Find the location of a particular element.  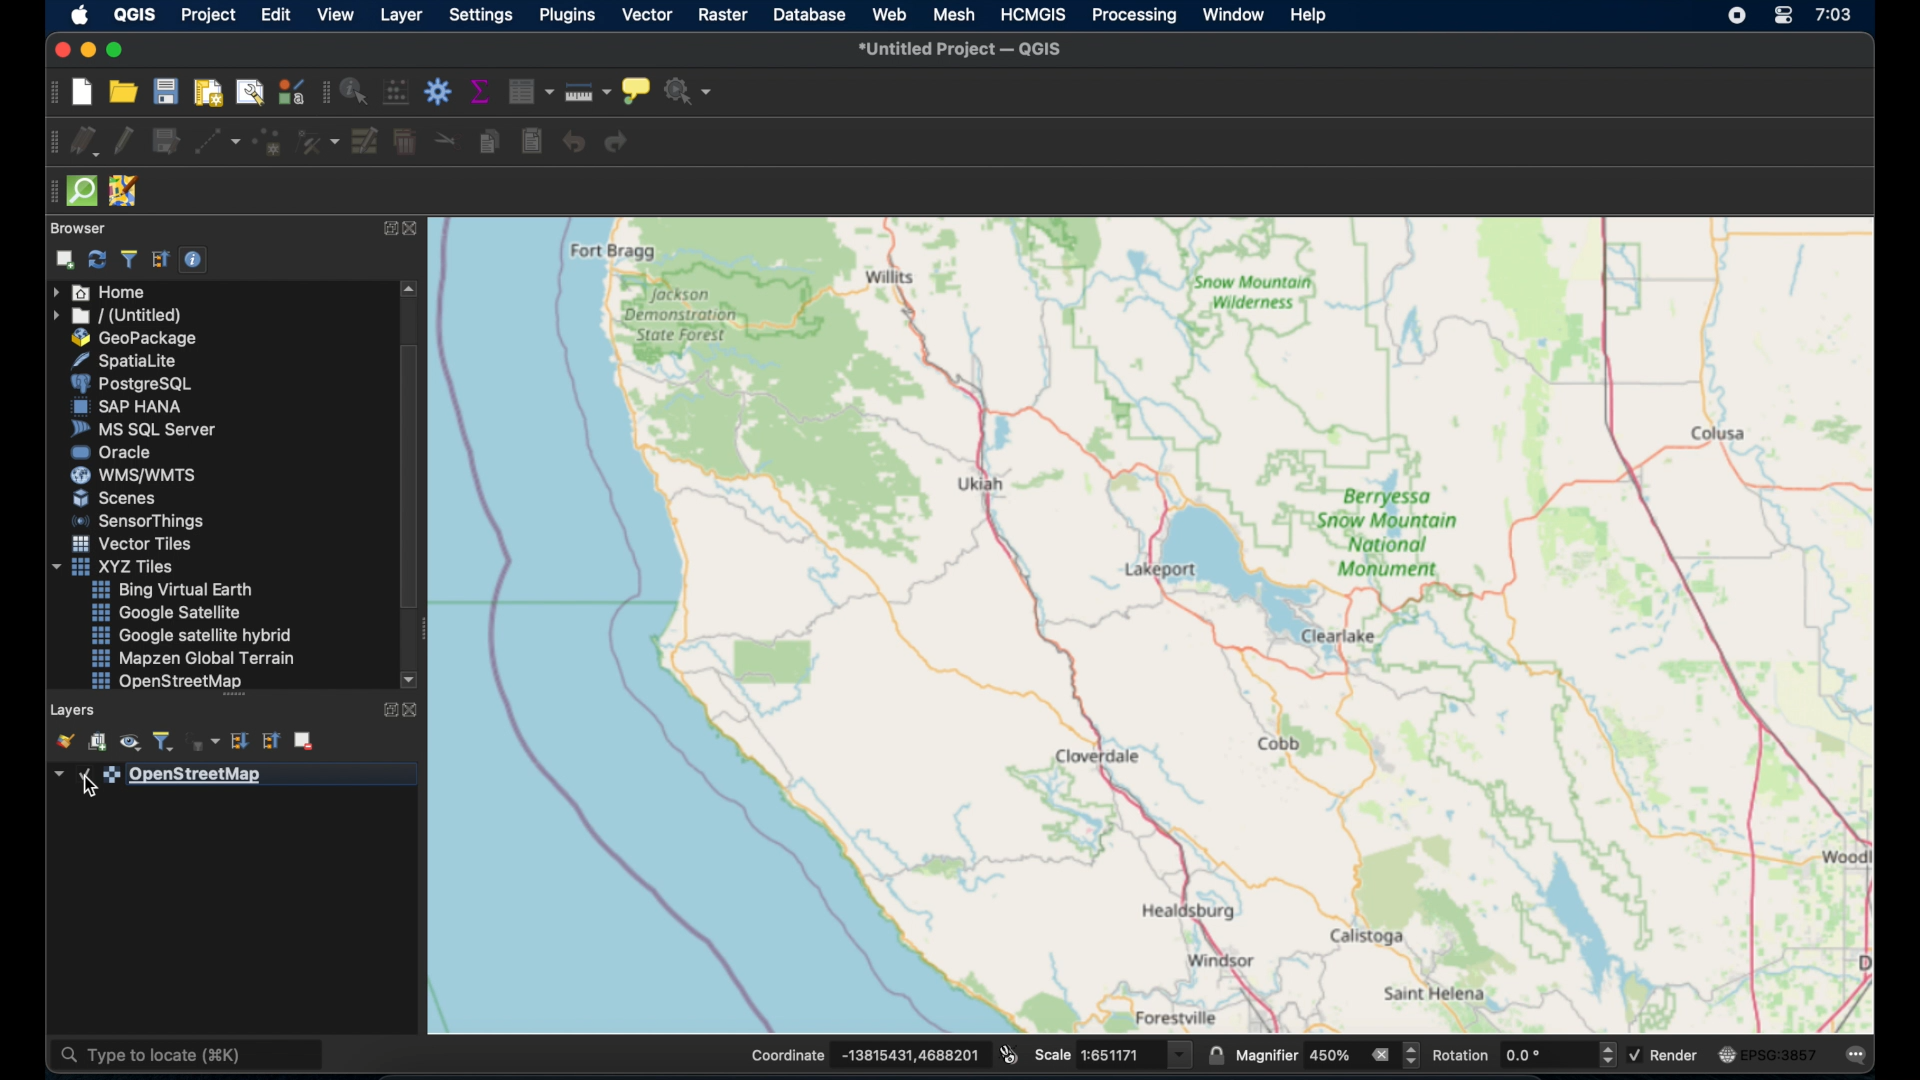

view is located at coordinates (337, 17).